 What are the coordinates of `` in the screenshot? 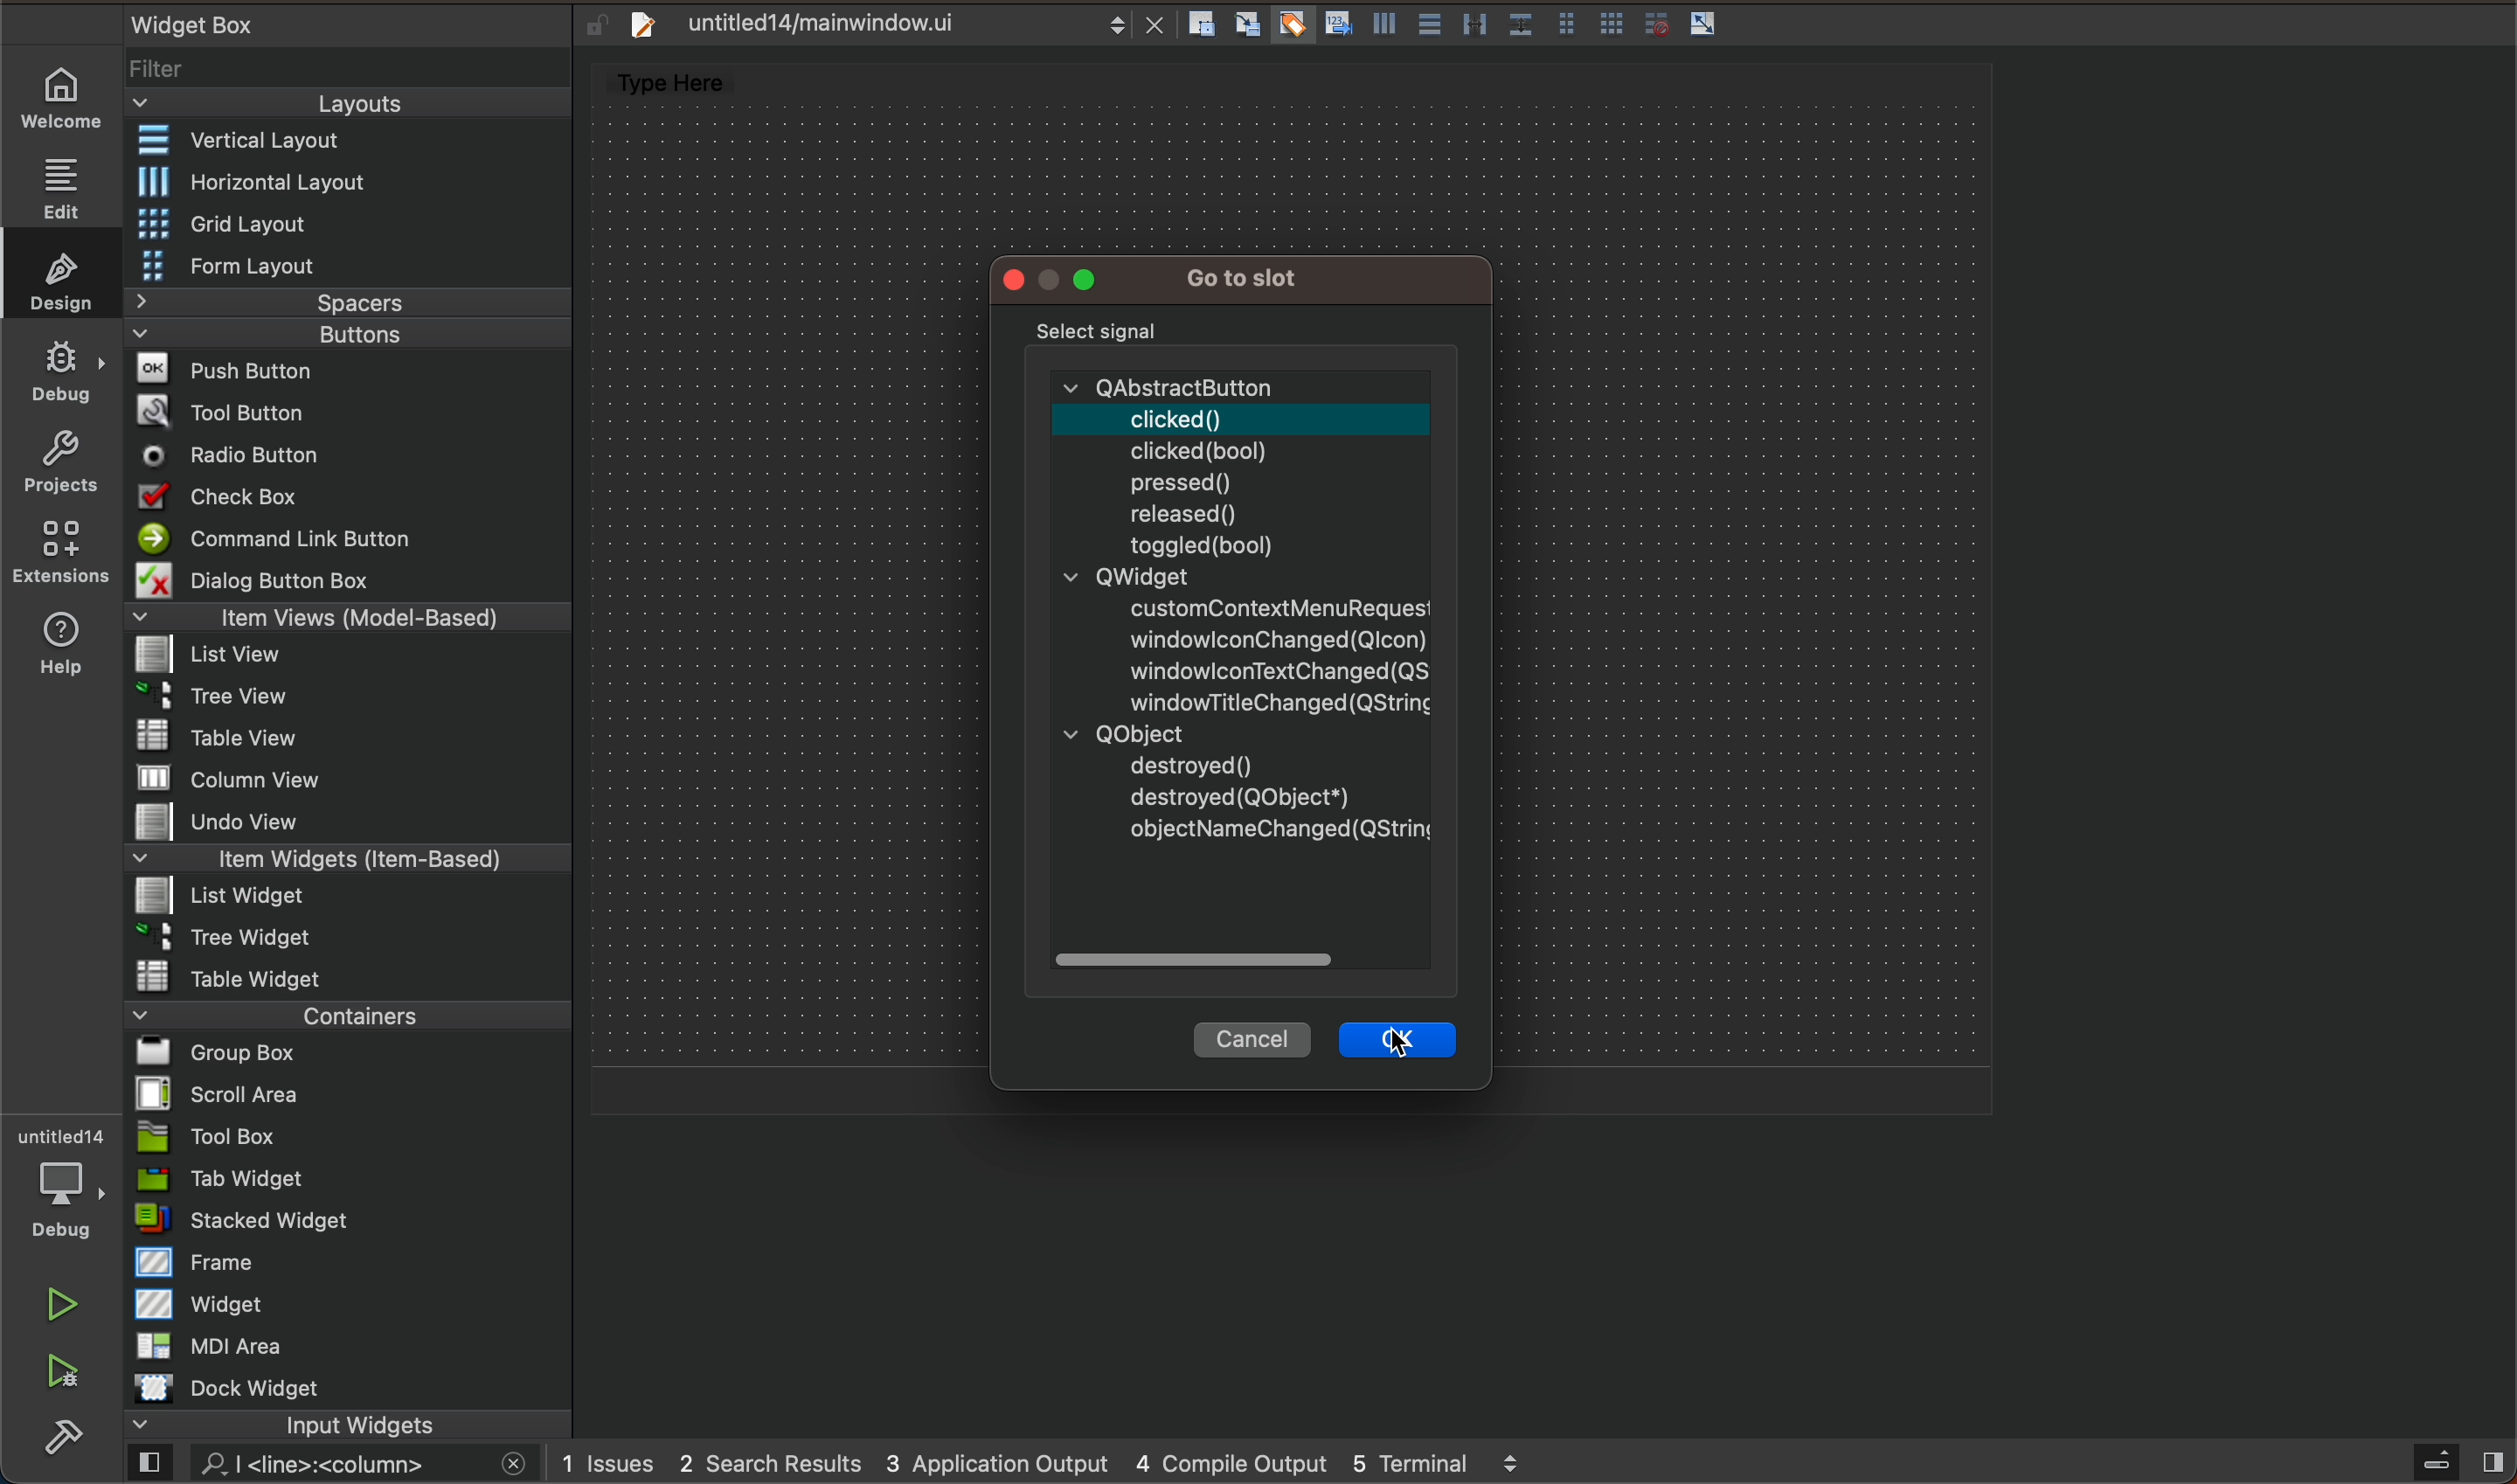 It's located at (1295, 23).